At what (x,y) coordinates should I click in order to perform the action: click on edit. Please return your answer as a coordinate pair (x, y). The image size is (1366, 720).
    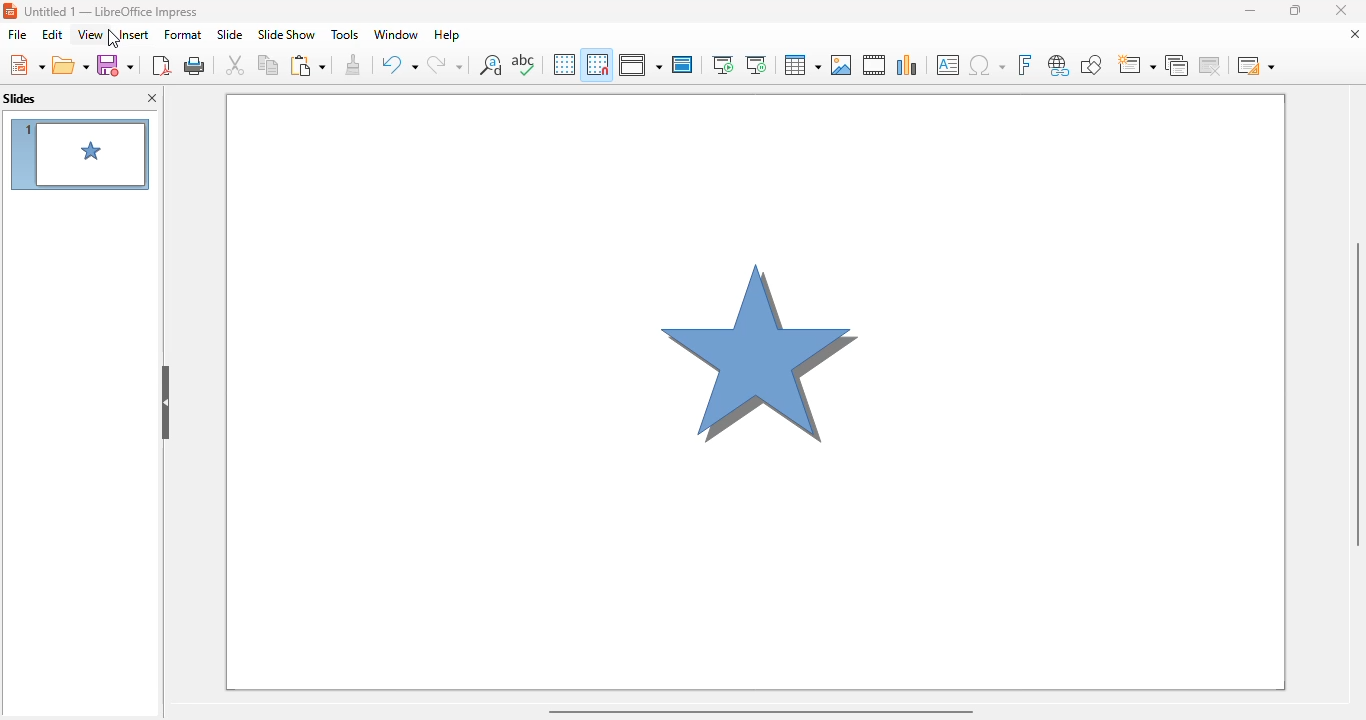
    Looking at the image, I should click on (53, 34).